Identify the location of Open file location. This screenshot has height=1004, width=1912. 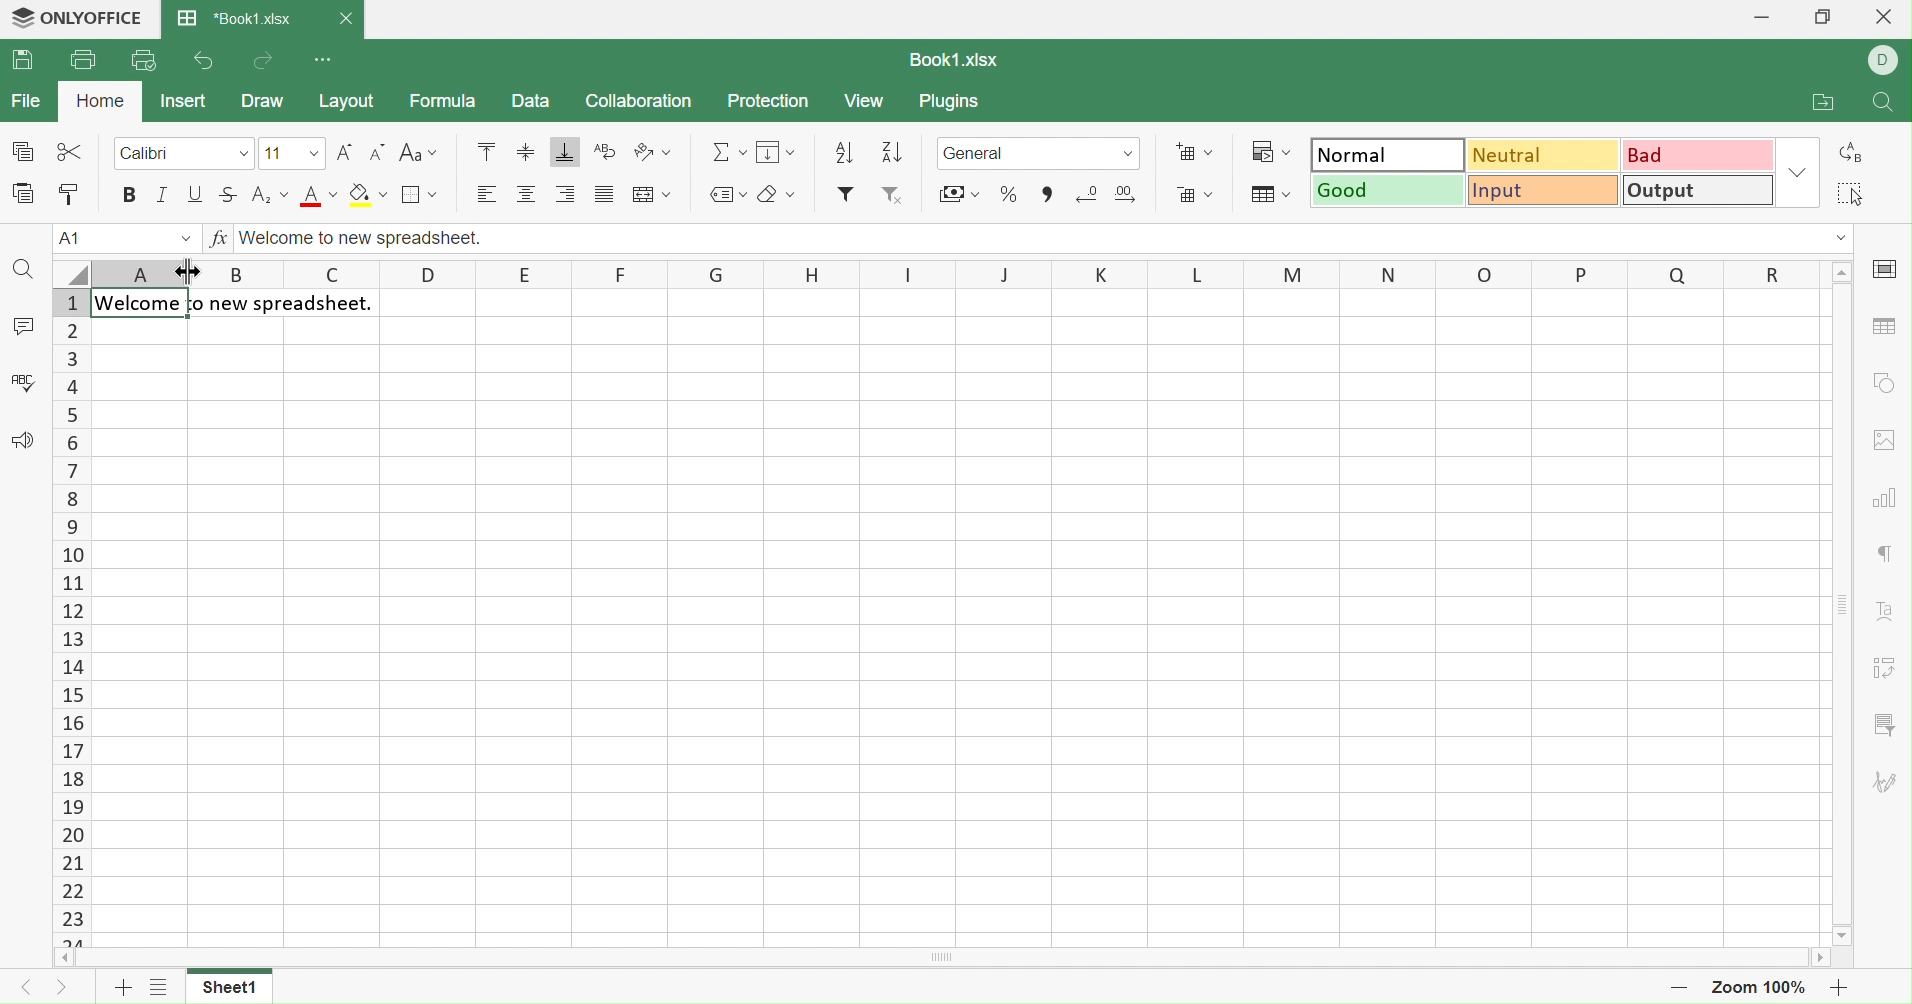
(1822, 102).